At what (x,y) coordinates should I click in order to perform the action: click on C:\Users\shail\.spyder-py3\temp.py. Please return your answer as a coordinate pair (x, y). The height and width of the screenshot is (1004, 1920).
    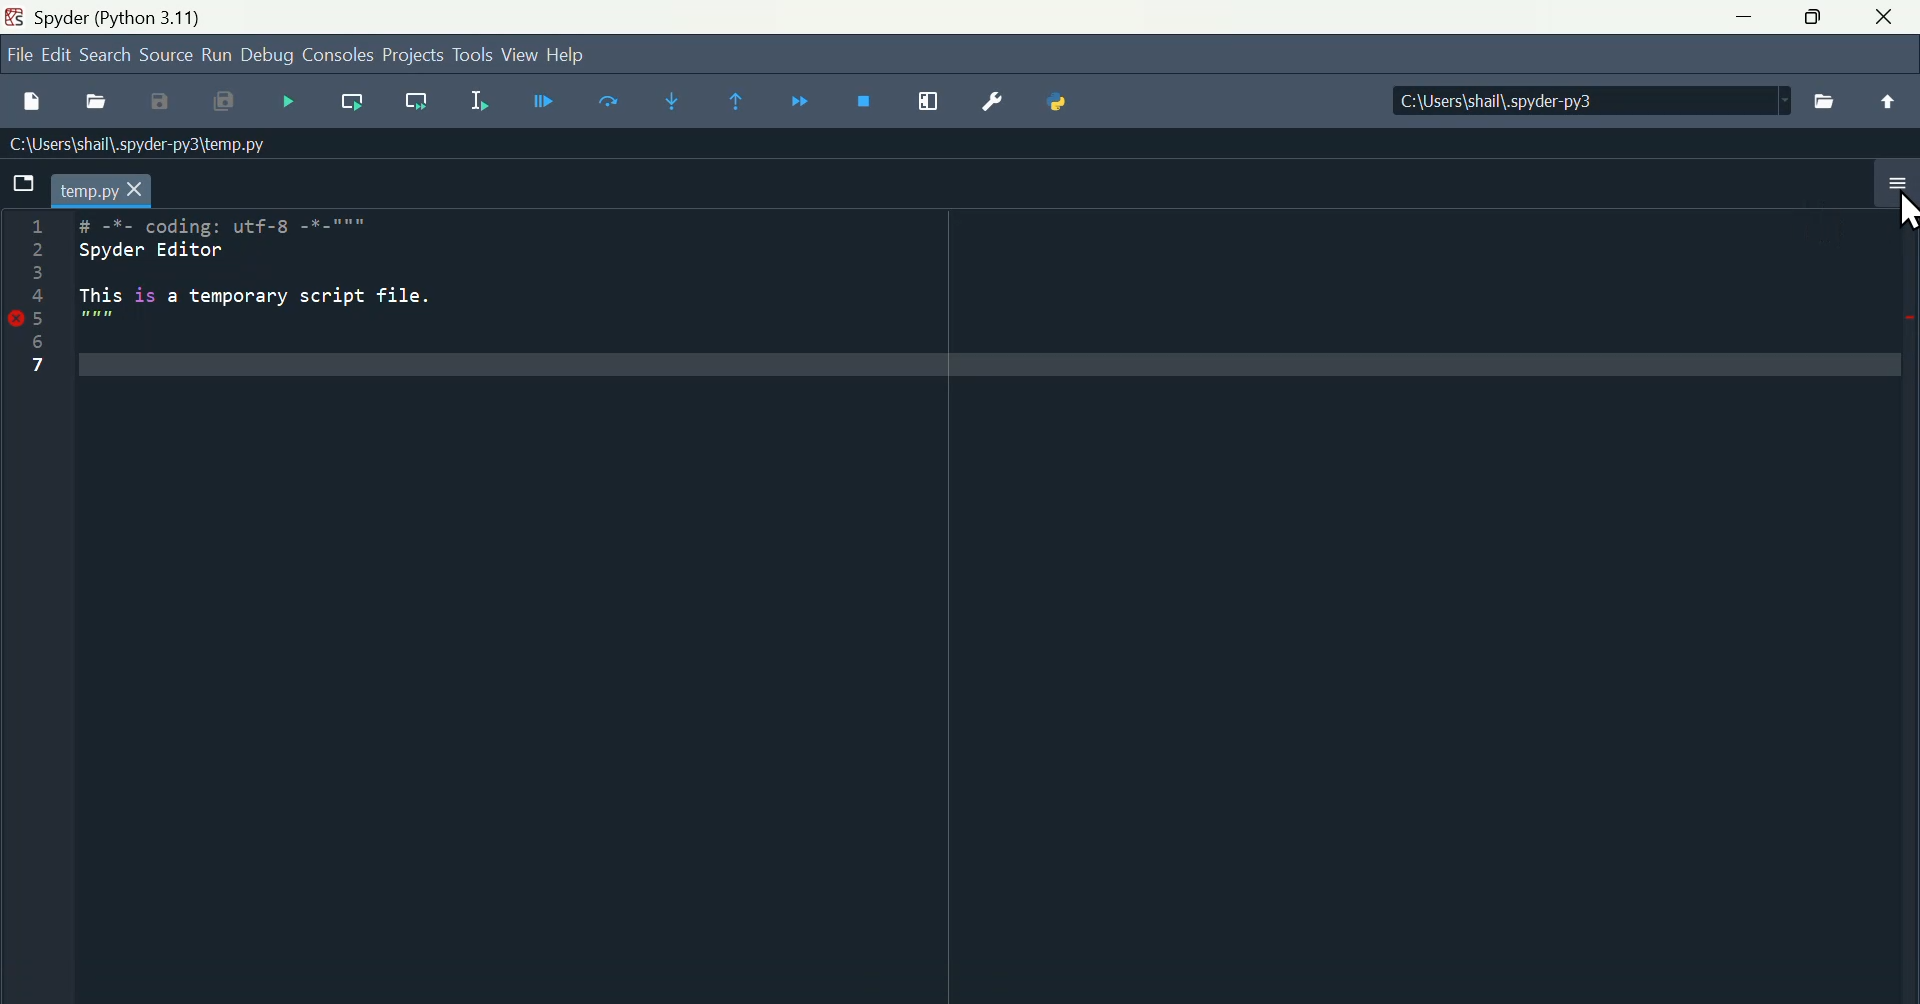
    Looking at the image, I should click on (141, 145).